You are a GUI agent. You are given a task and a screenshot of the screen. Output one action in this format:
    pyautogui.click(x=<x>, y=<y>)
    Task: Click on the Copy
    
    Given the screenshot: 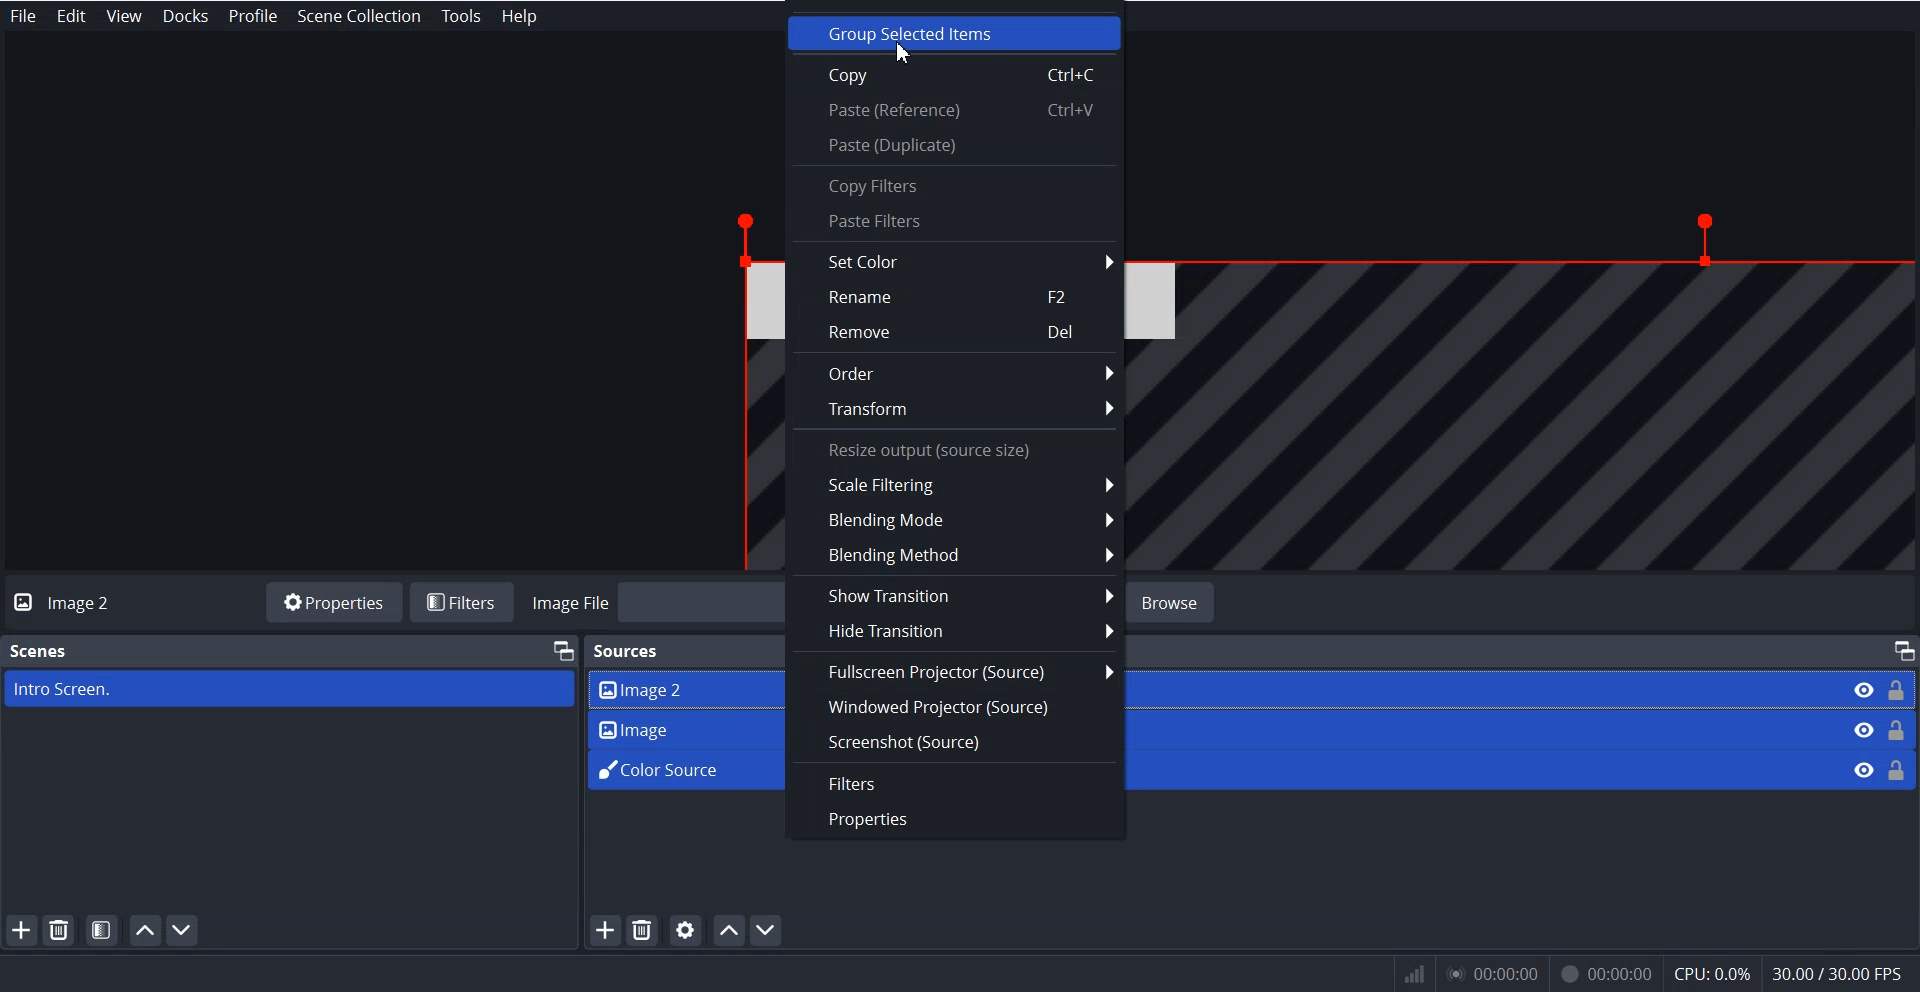 What is the action you would take?
    pyautogui.click(x=885, y=71)
    